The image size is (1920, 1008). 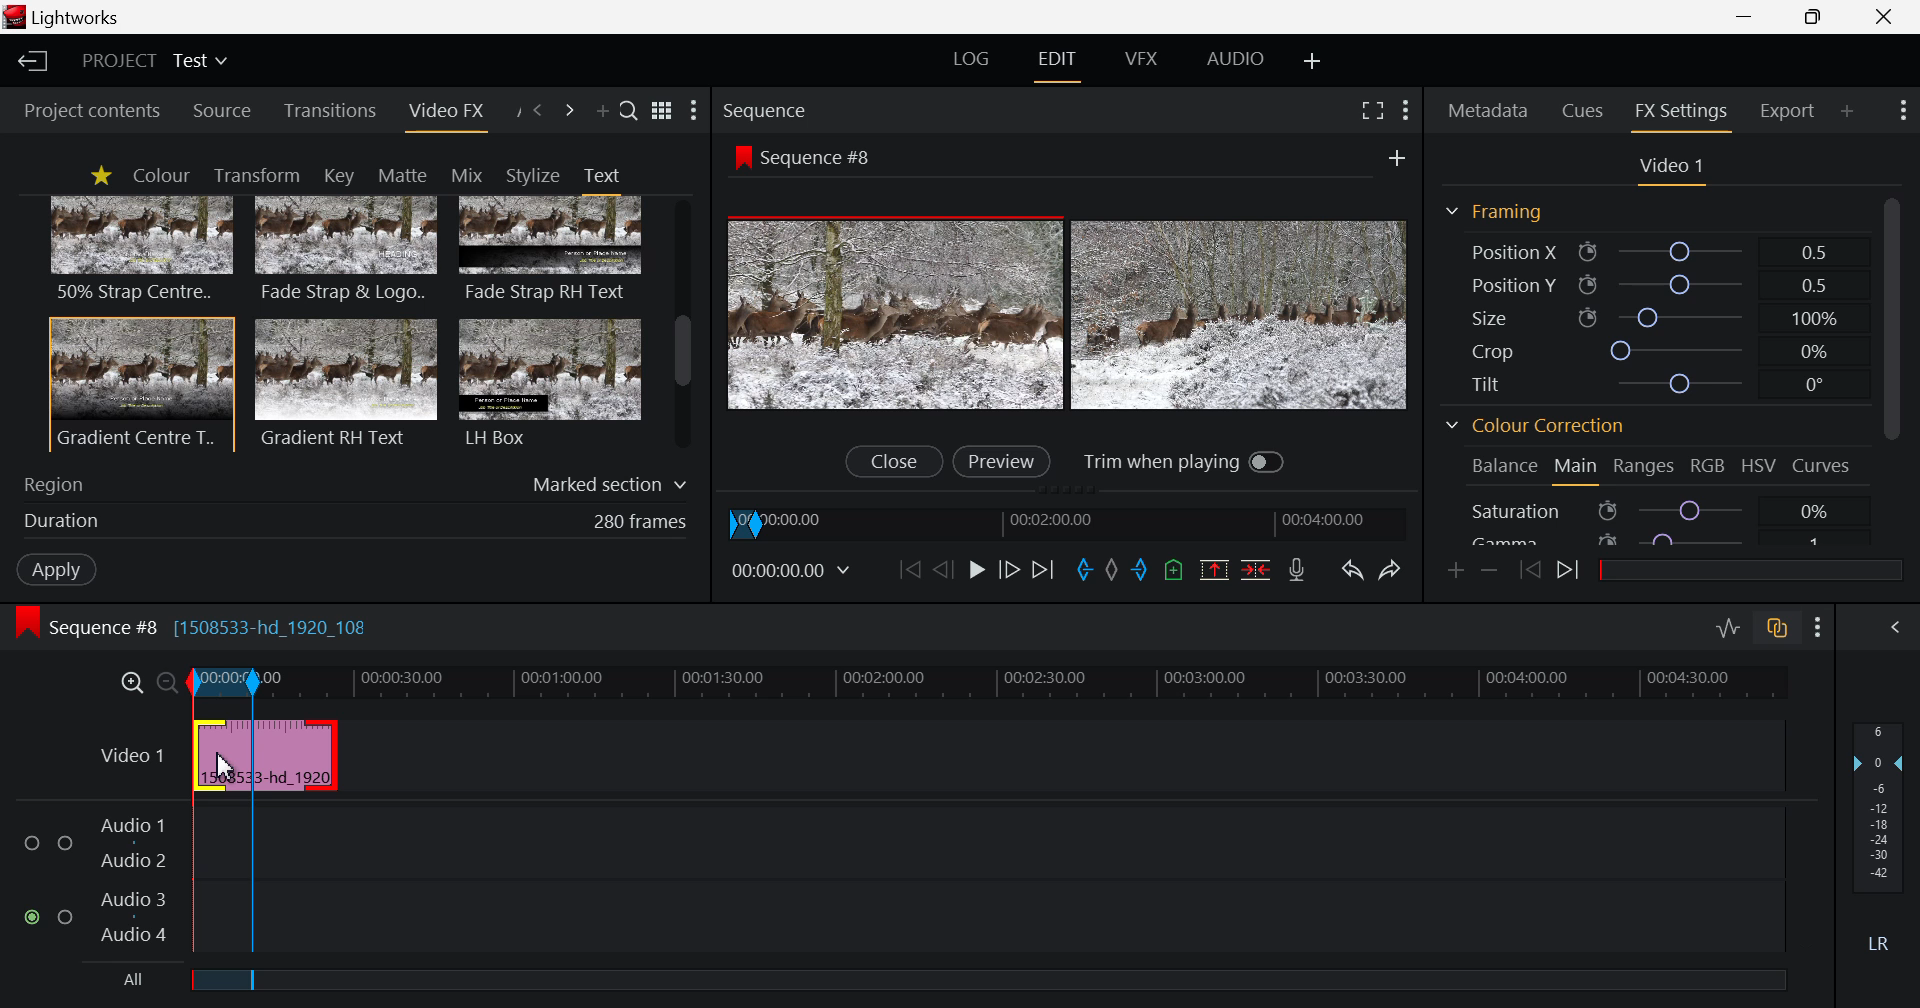 I want to click on Decibel Level, so click(x=1879, y=841).